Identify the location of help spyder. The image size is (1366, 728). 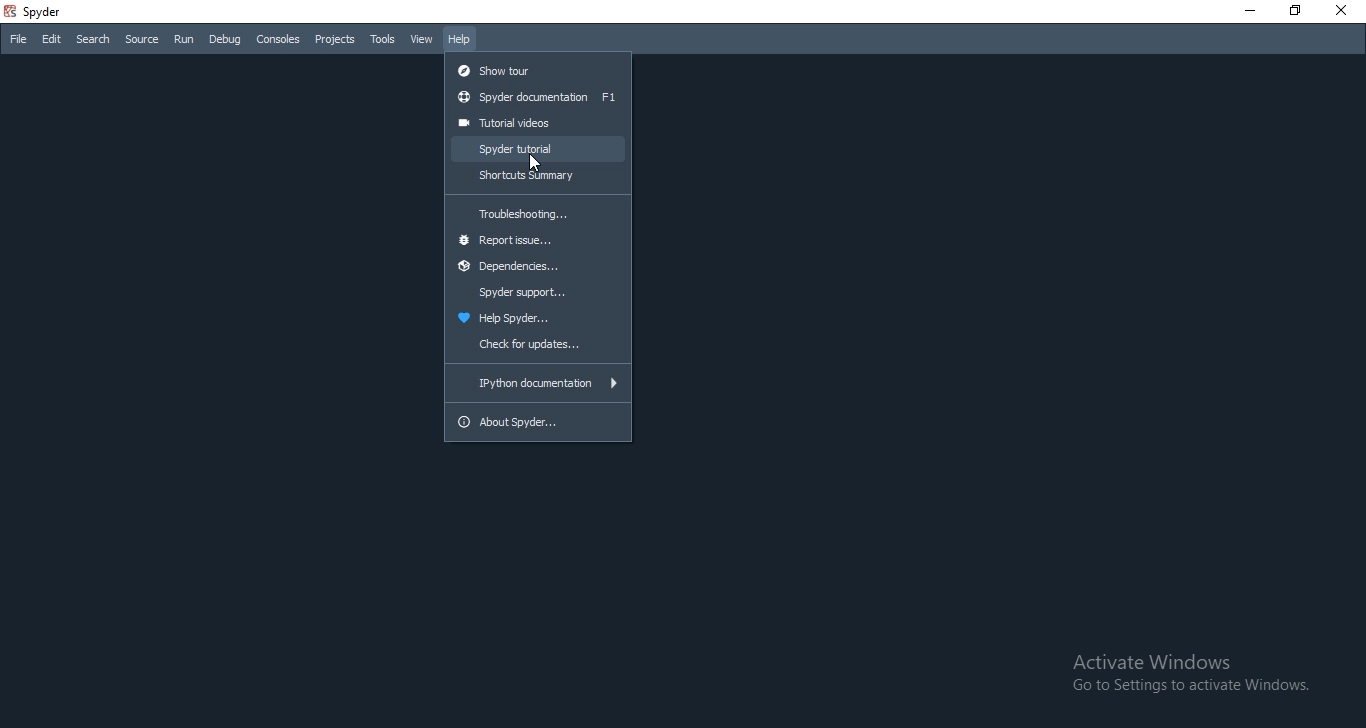
(536, 319).